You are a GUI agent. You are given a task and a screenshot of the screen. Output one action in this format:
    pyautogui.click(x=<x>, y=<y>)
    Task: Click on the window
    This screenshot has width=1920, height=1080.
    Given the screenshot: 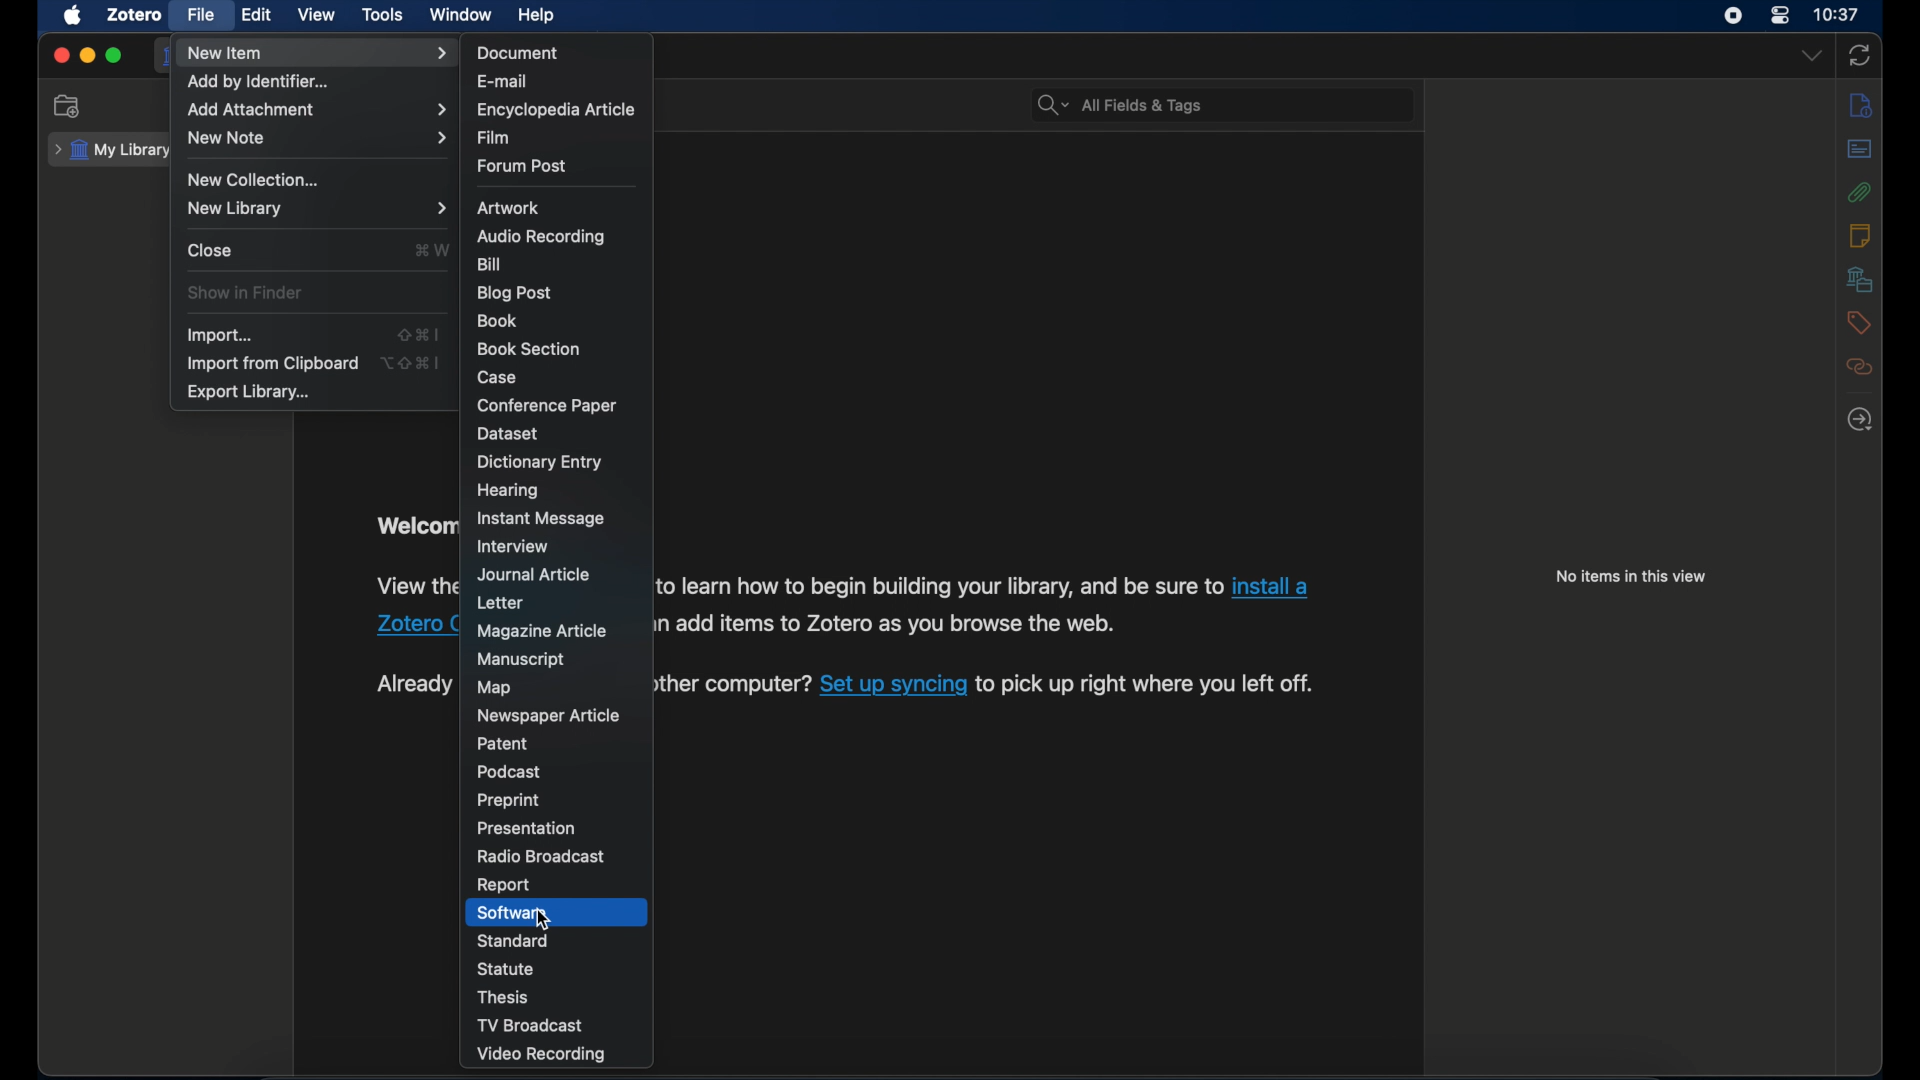 What is the action you would take?
    pyautogui.click(x=460, y=14)
    